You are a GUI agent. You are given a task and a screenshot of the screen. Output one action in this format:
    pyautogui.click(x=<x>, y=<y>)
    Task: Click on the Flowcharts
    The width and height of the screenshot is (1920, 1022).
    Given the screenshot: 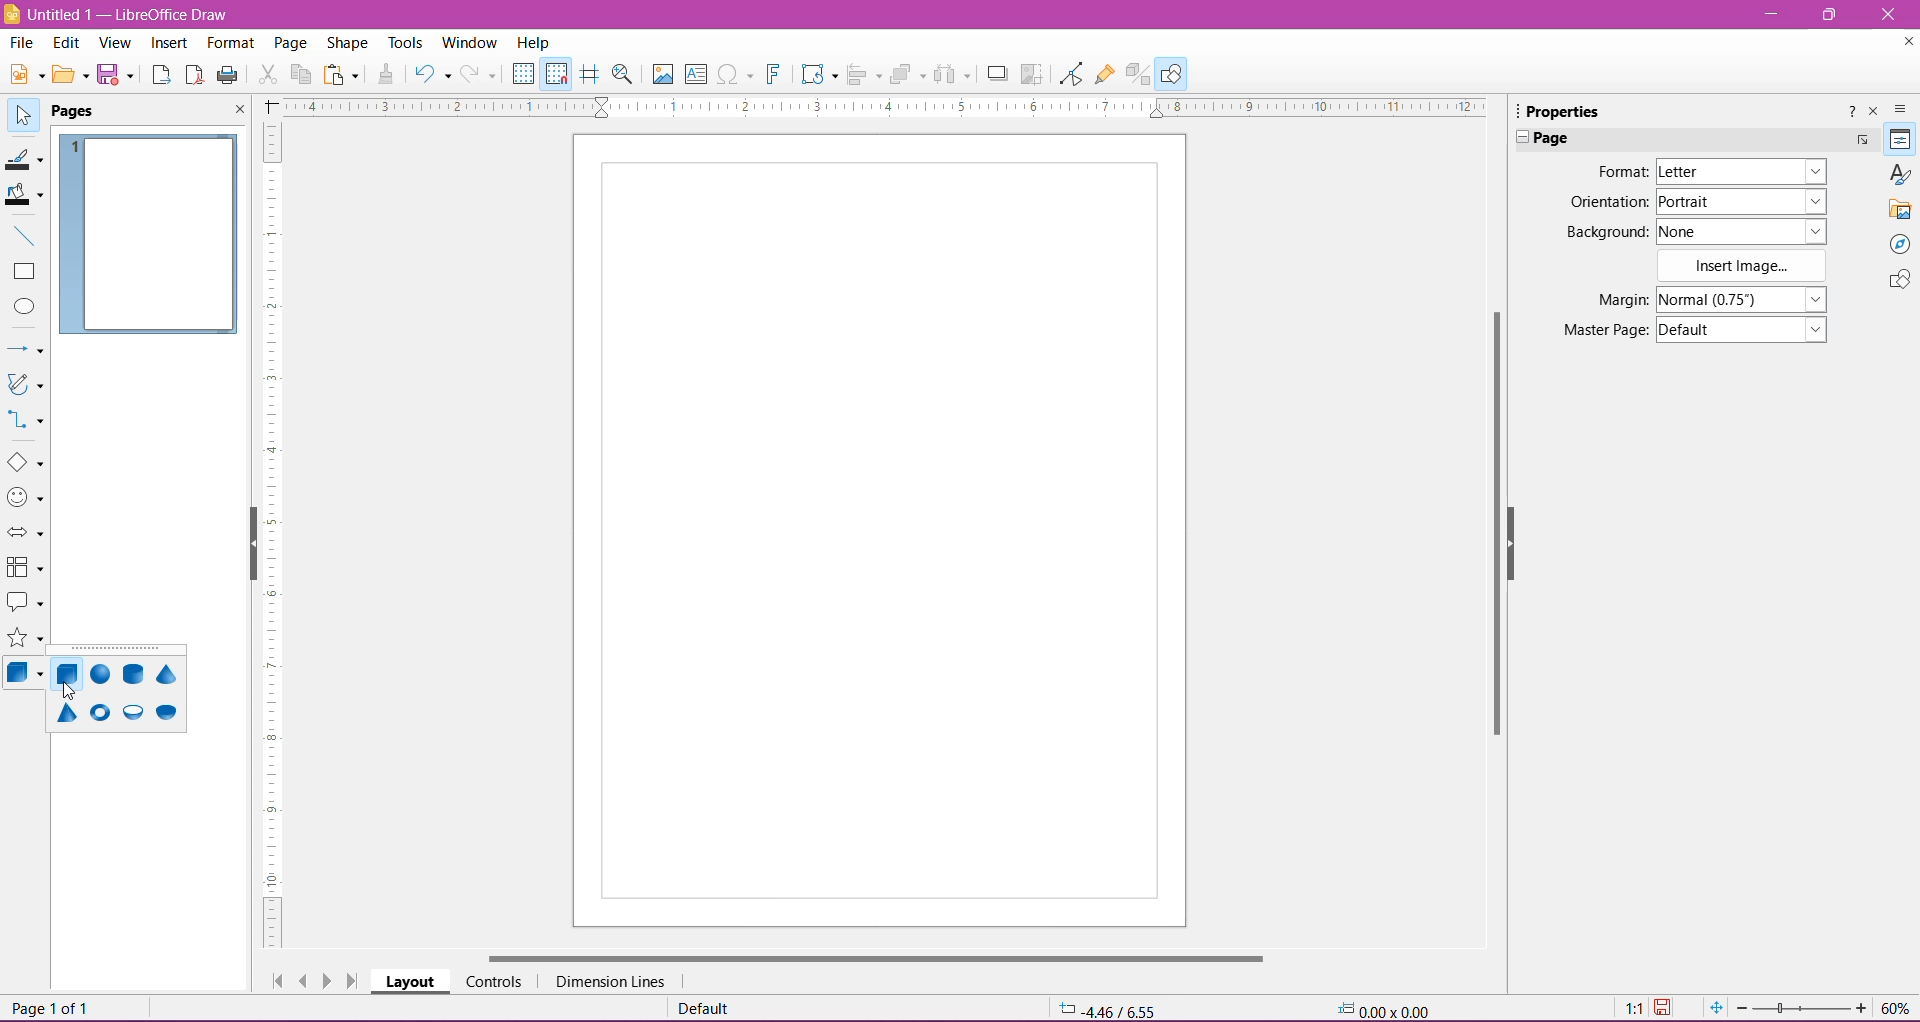 What is the action you would take?
    pyautogui.click(x=25, y=568)
    